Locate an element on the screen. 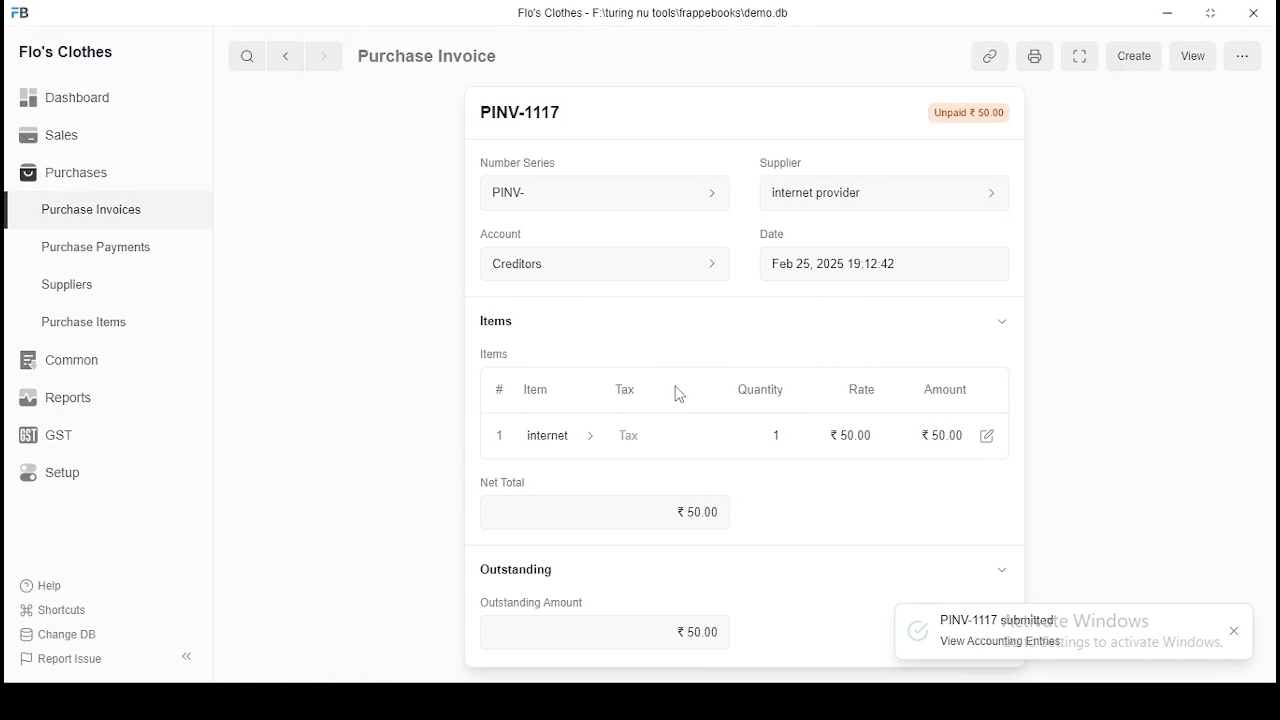 The width and height of the screenshot is (1280, 720). edit is located at coordinates (988, 437).